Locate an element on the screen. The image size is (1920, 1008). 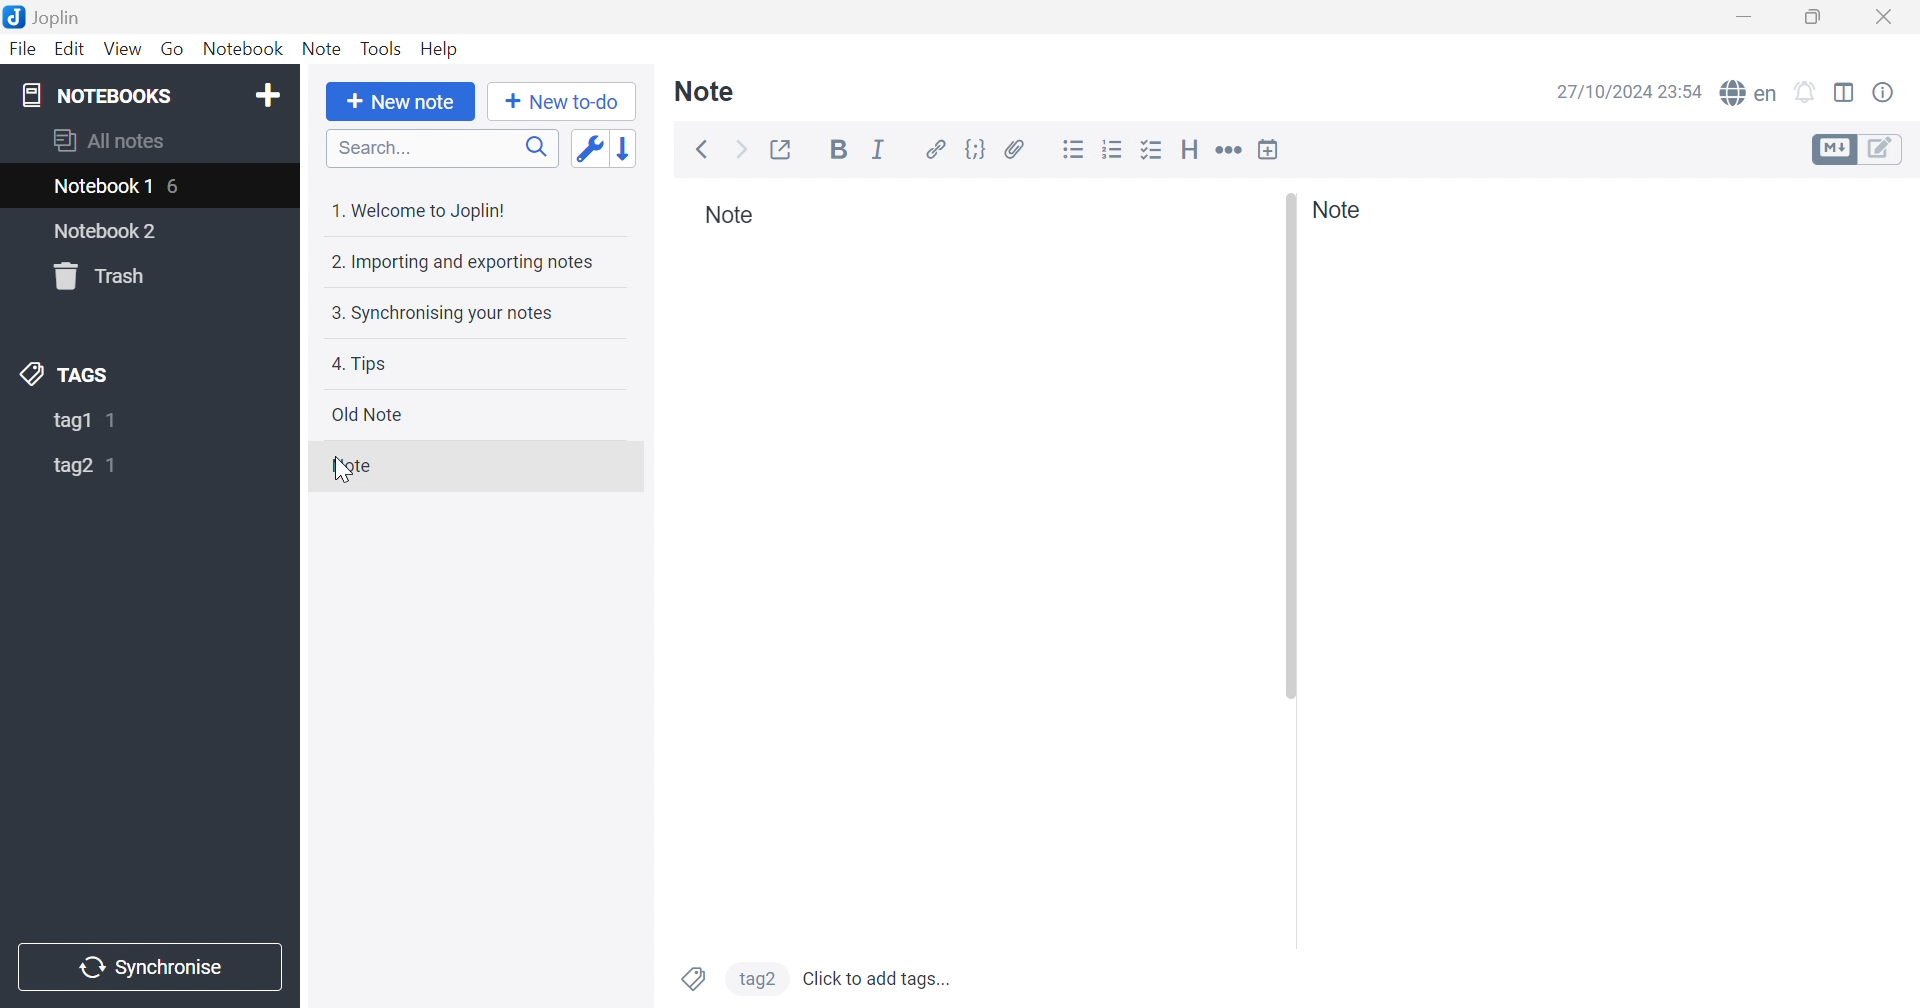
Note is located at coordinates (321, 48).